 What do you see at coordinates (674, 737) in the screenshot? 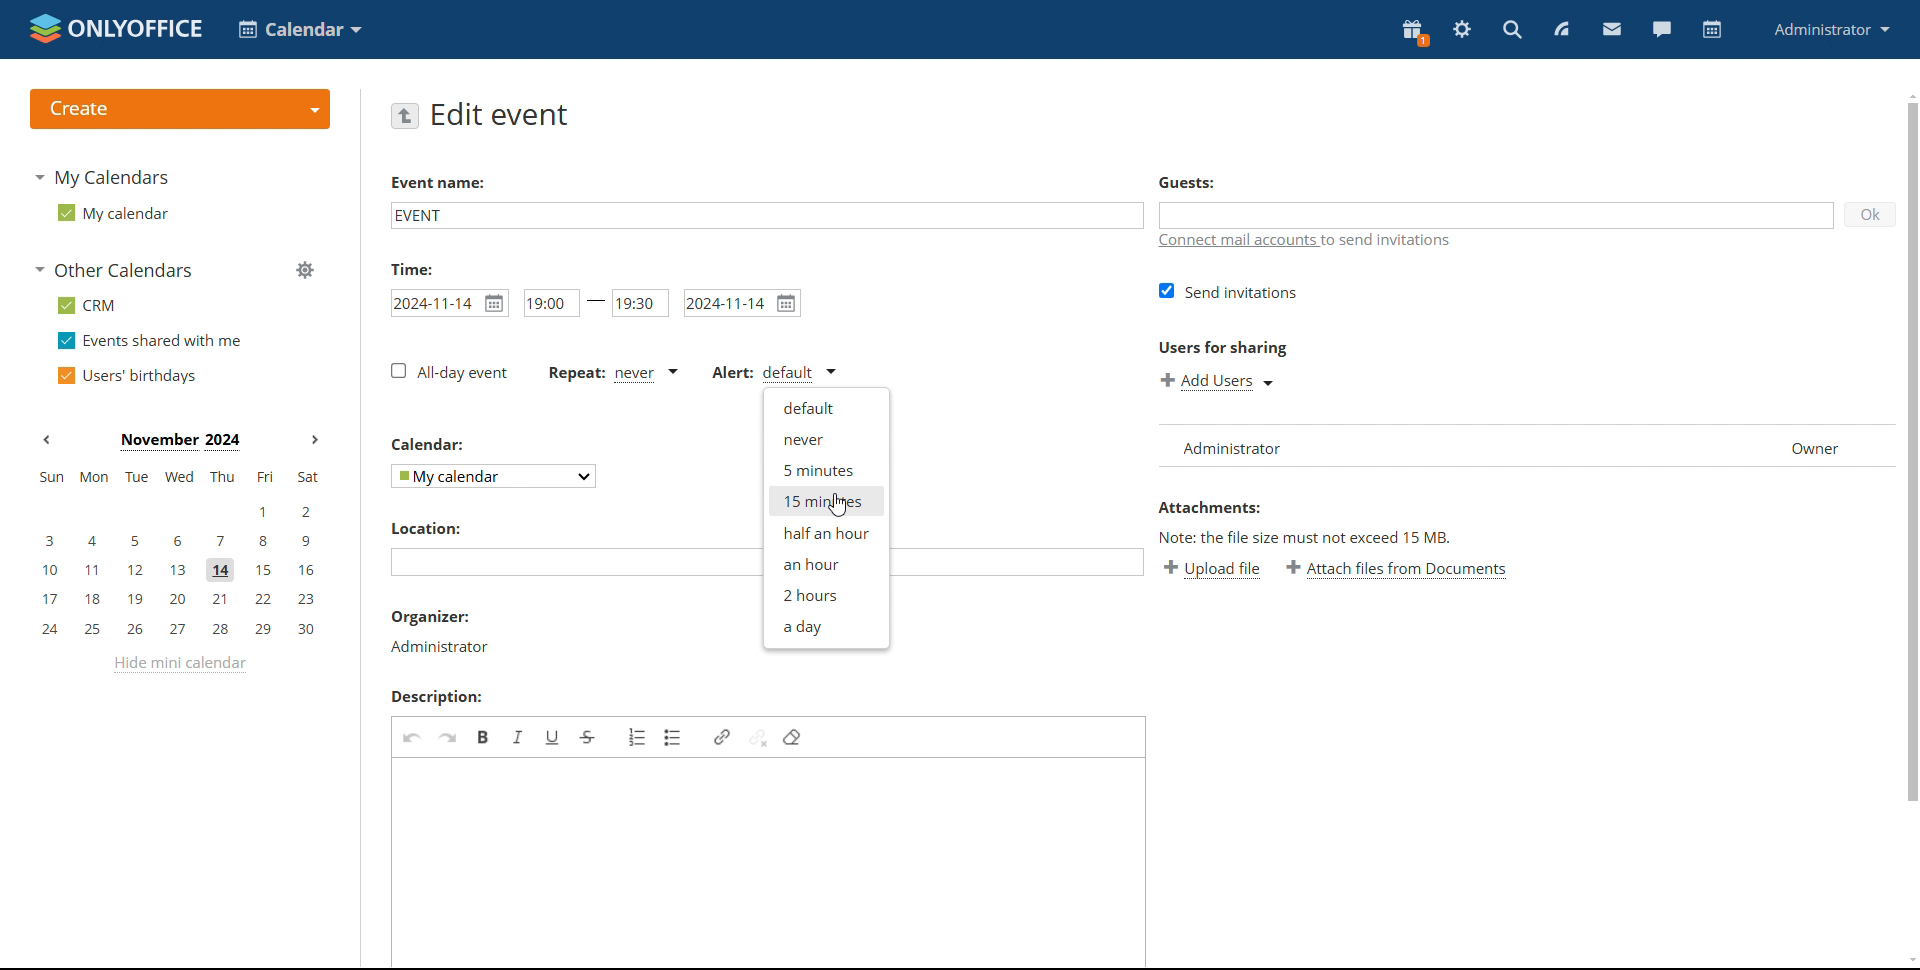
I see `insert/remove bulleted list` at bounding box center [674, 737].